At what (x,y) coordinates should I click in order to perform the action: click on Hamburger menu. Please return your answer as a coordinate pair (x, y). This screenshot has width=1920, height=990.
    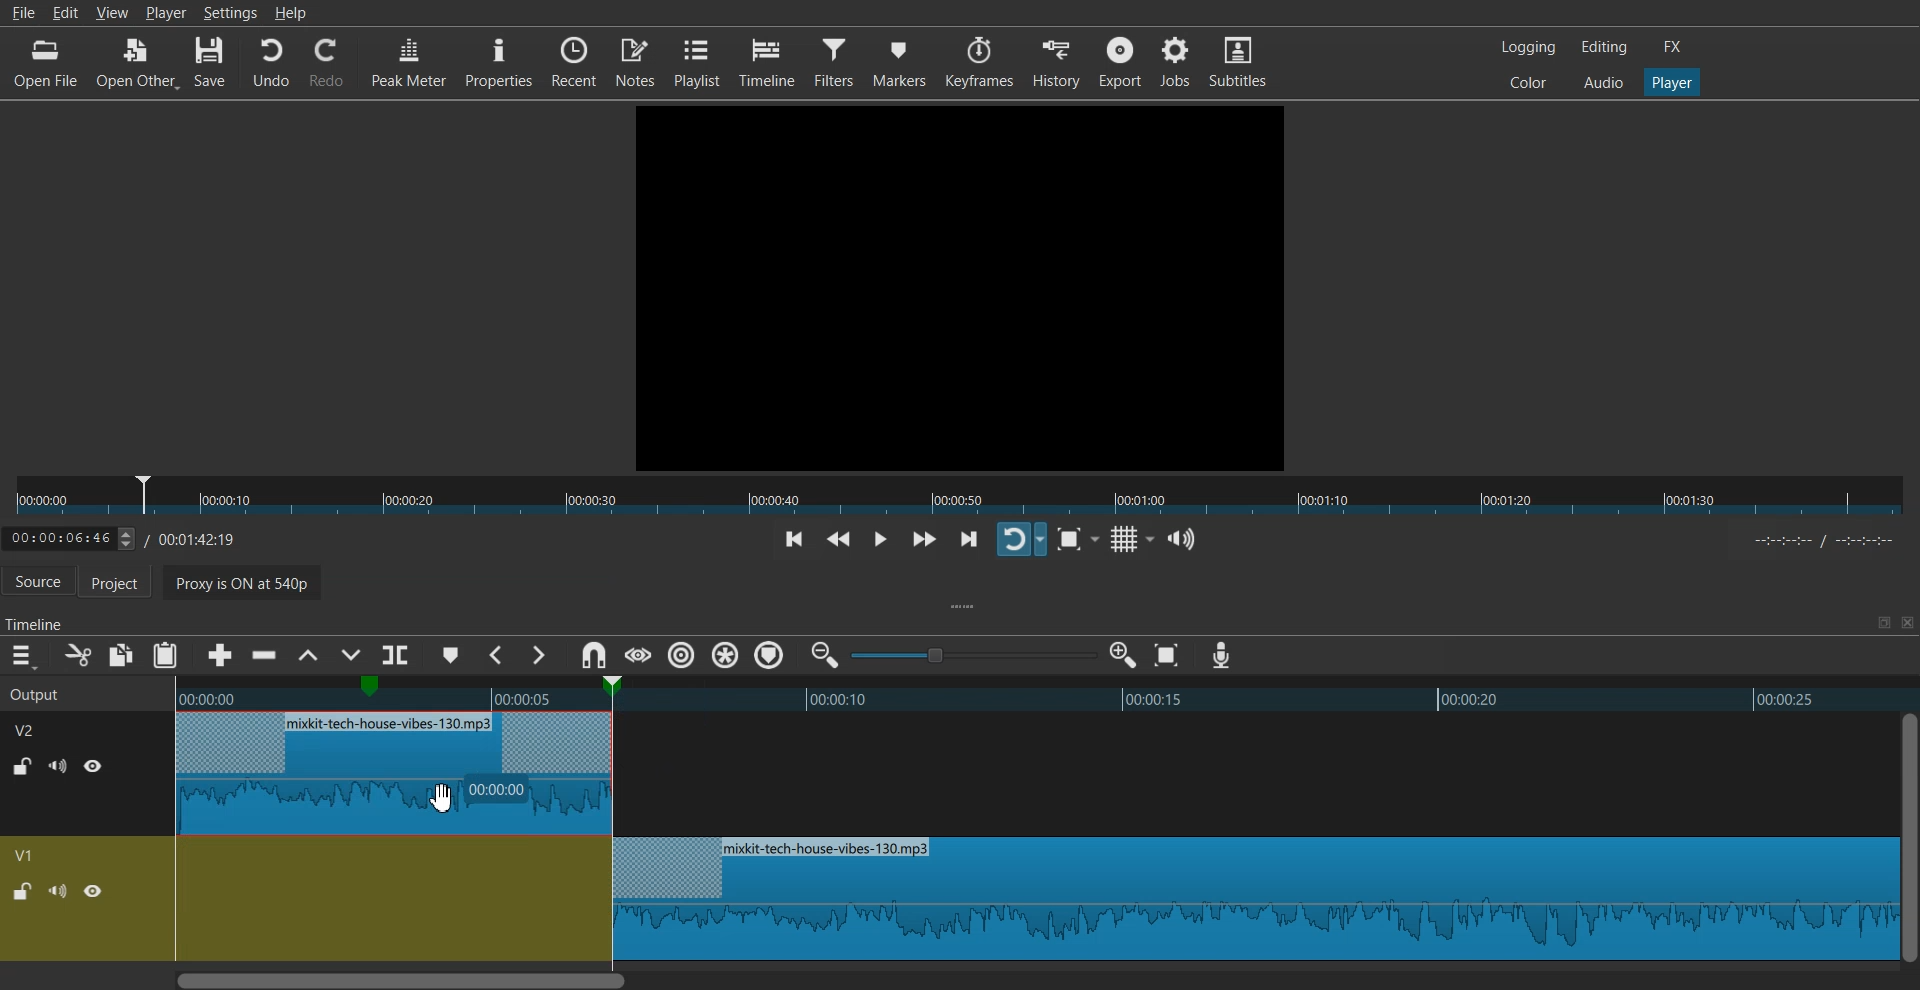
    Looking at the image, I should click on (22, 656).